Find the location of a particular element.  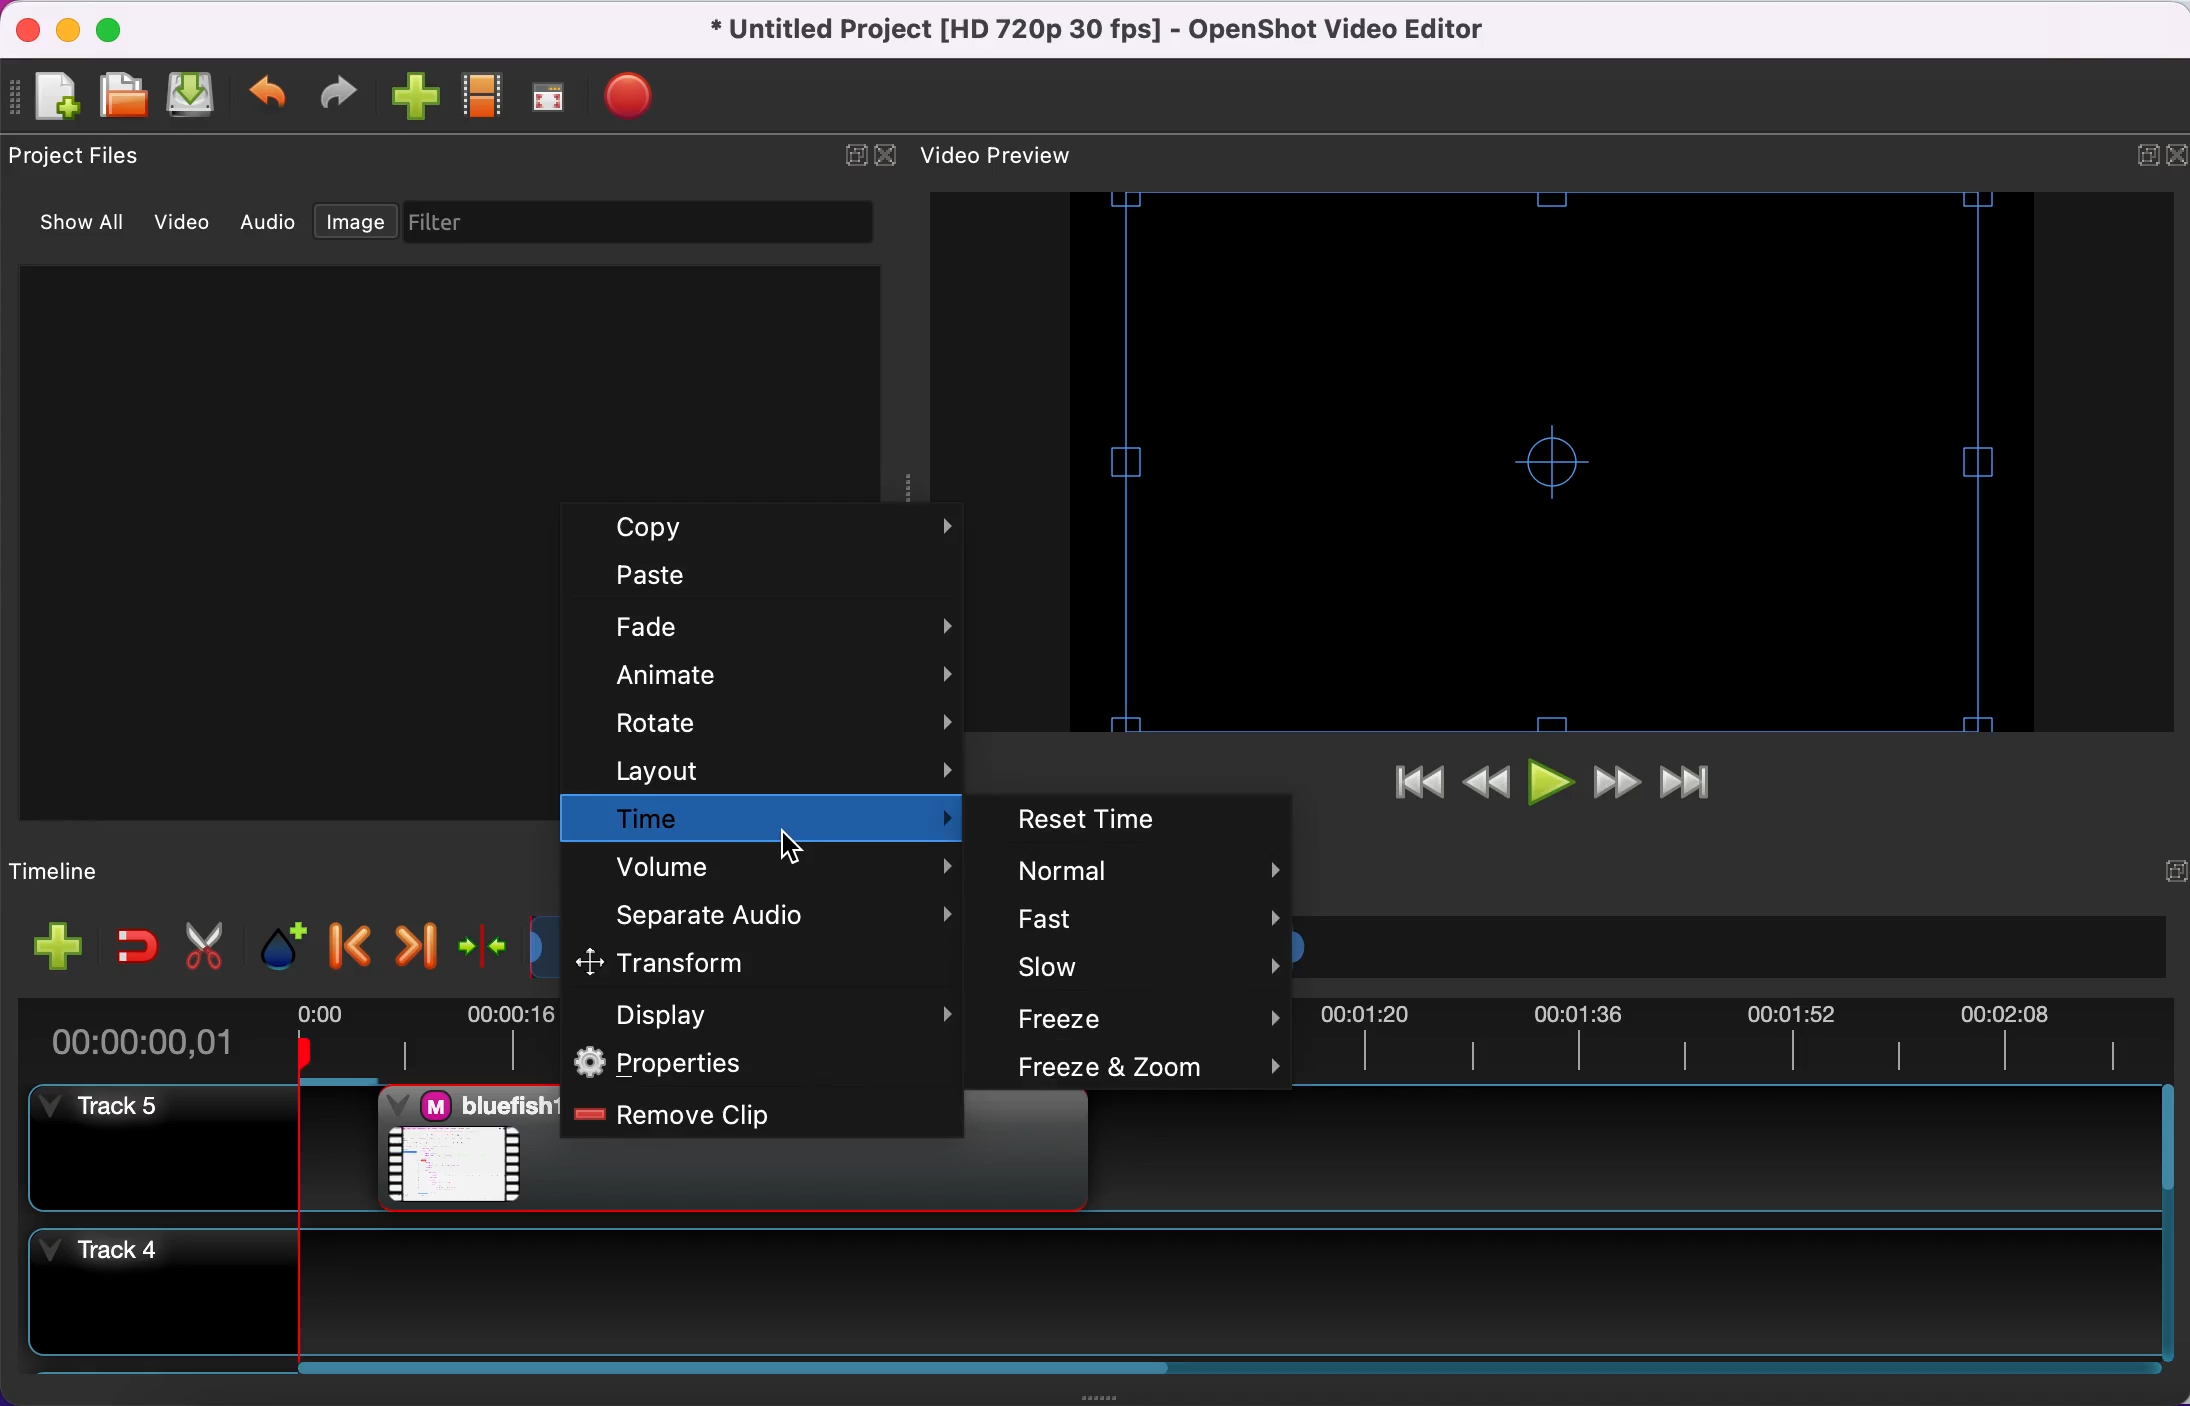

time duration is located at coordinates (162, 1035).